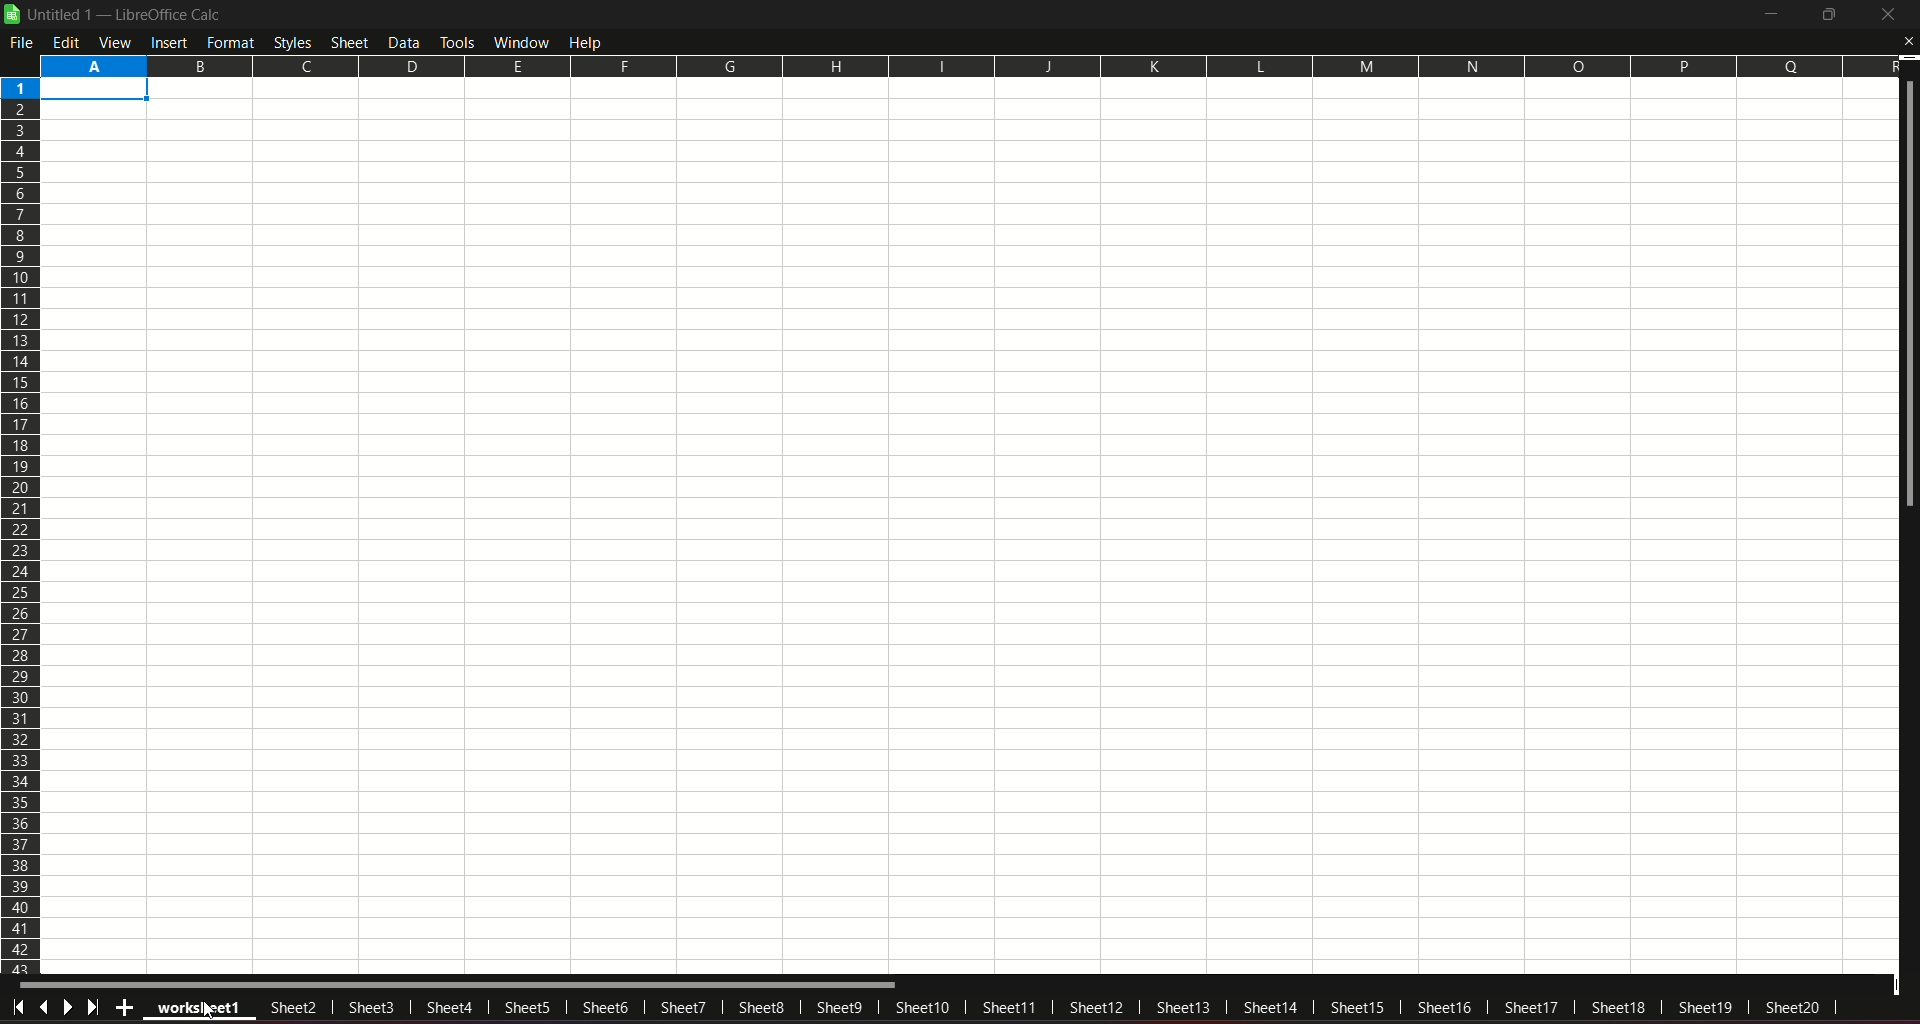 Image resolution: width=1920 pixels, height=1024 pixels. I want to click on sheet7, so click(687, 1006).